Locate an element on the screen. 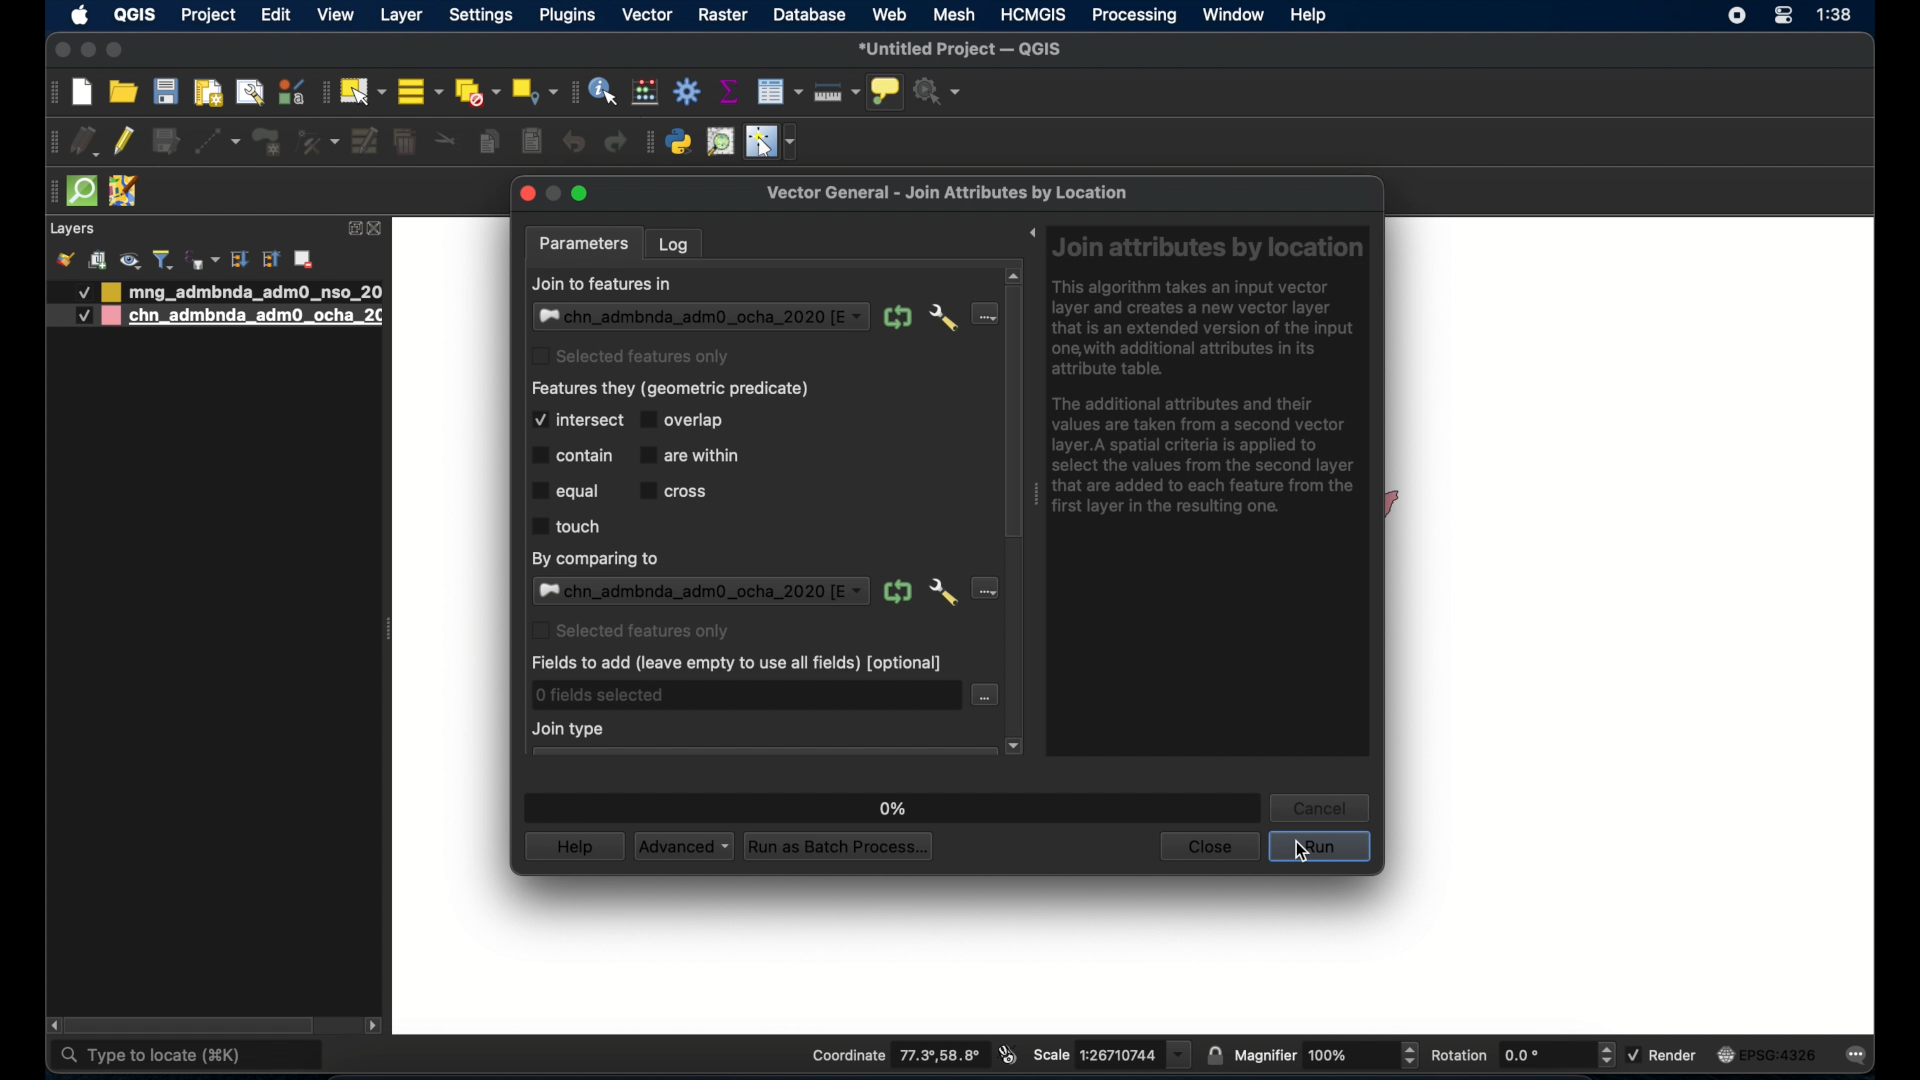  select features only checkbox is located at coordinates (631, 629).